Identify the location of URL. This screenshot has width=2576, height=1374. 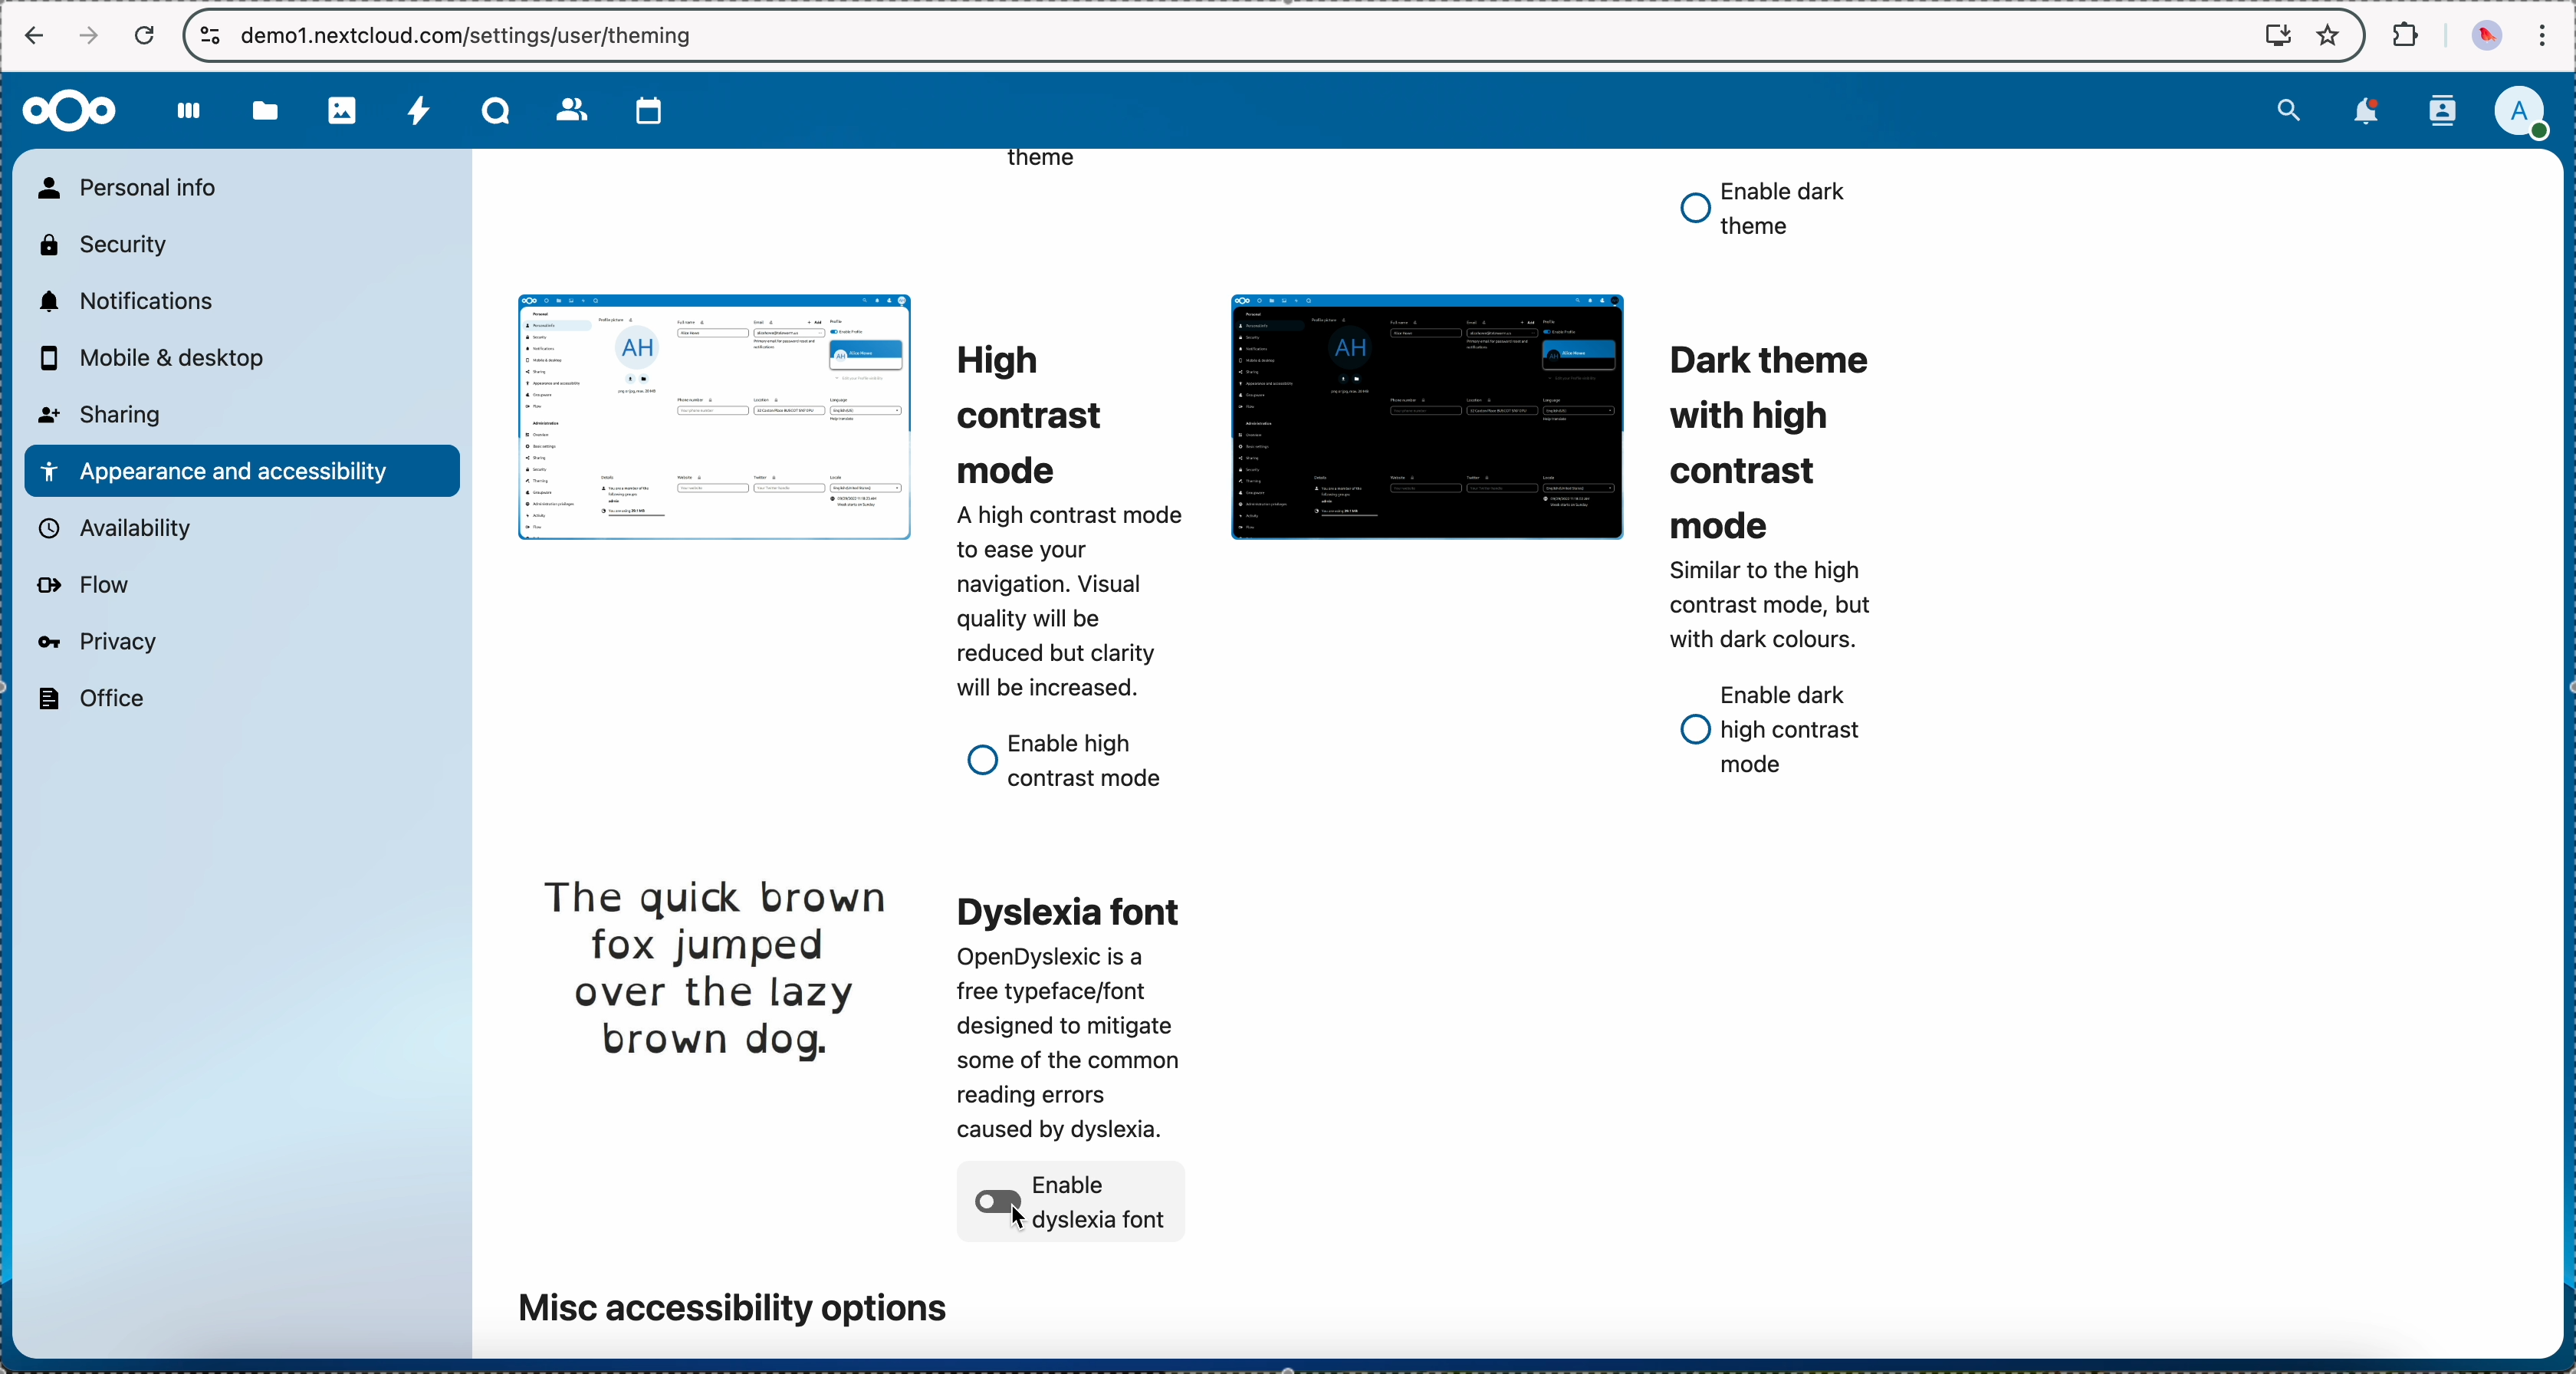
(483, 36).